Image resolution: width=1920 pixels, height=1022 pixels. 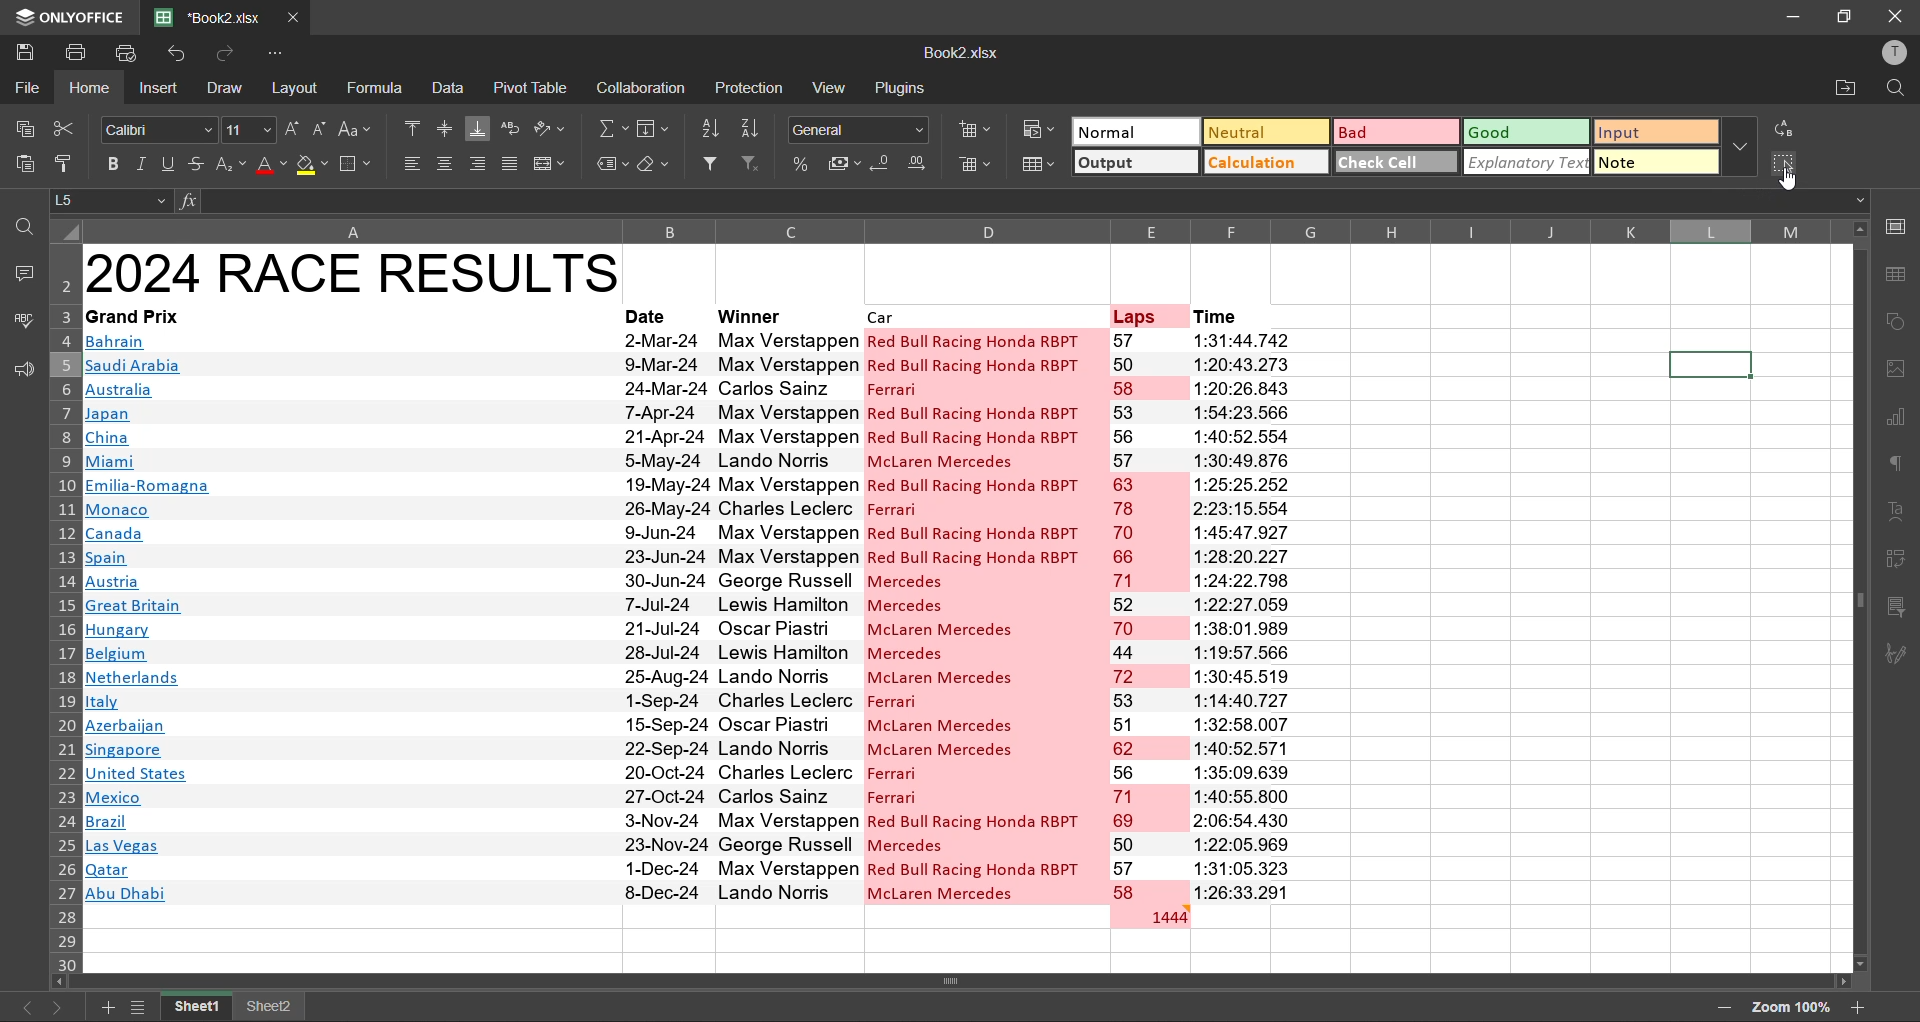 I want to click on , so click(x=654, y=130).